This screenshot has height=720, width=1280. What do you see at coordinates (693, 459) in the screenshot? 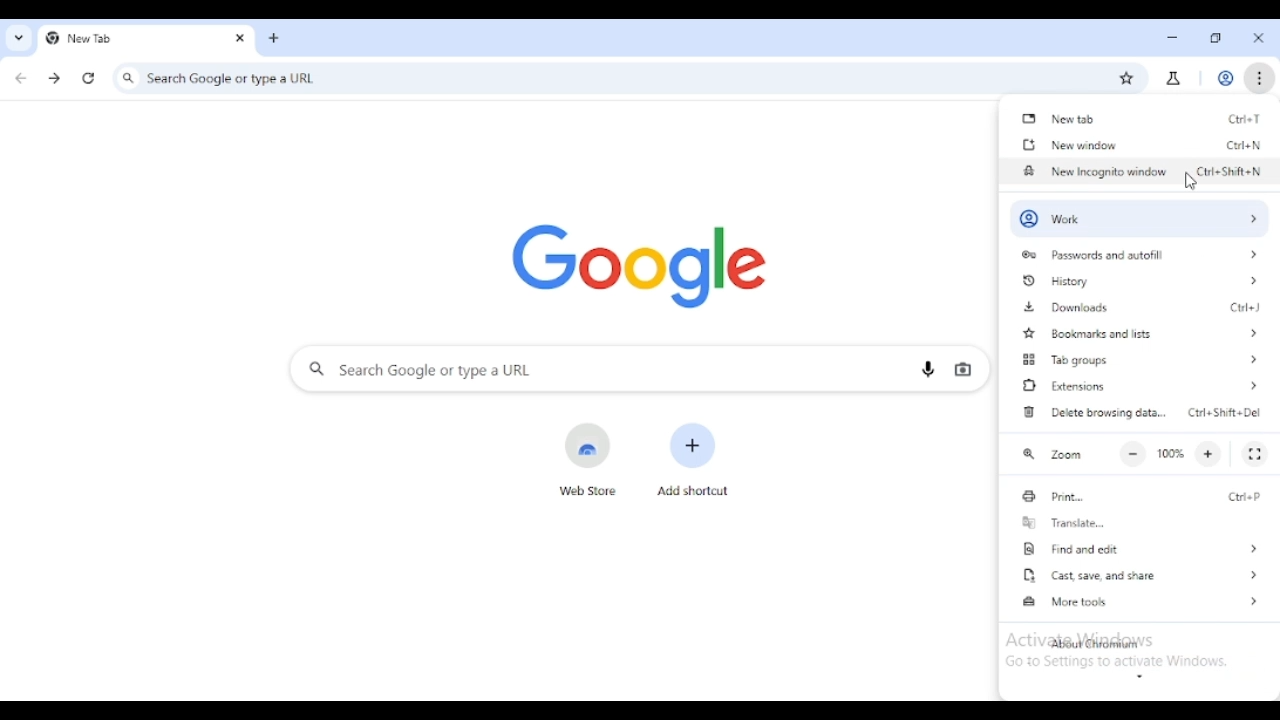
I see `add shortcut` at bounding box center [693, 459].